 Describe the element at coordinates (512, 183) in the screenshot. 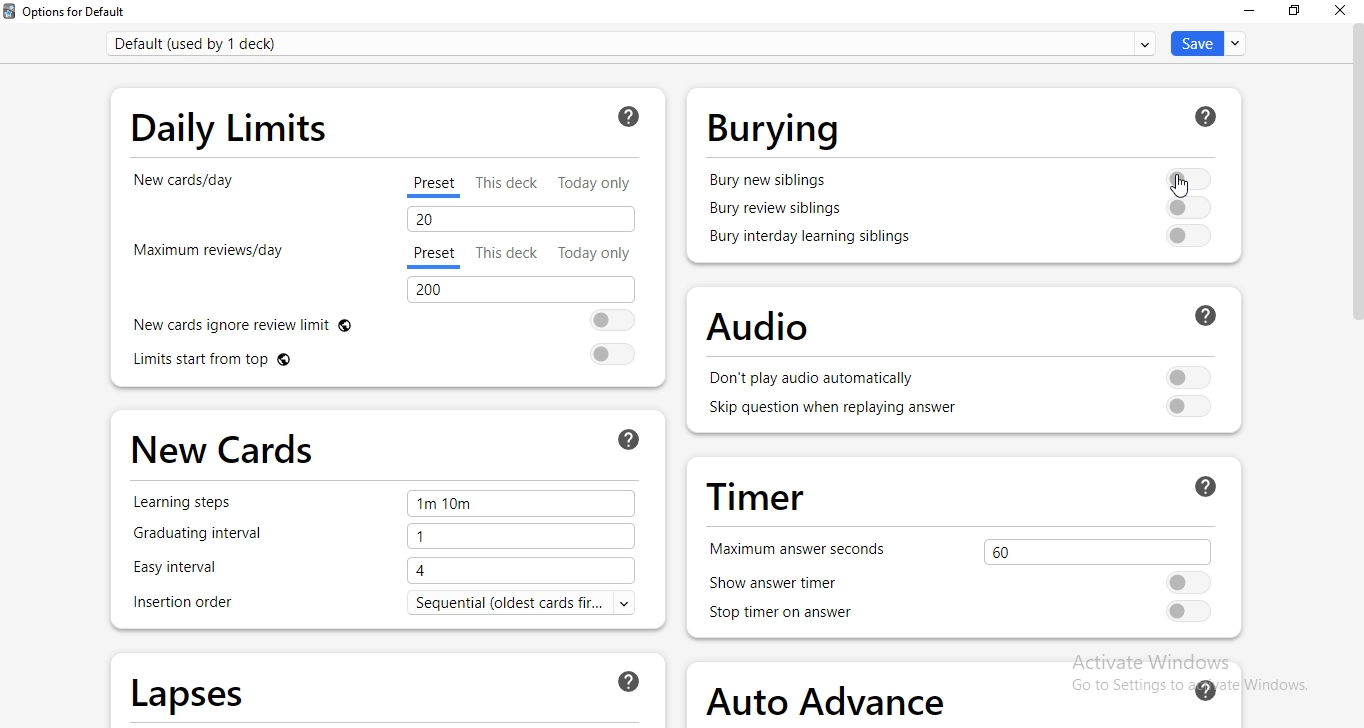

I see `this deck` at that location.